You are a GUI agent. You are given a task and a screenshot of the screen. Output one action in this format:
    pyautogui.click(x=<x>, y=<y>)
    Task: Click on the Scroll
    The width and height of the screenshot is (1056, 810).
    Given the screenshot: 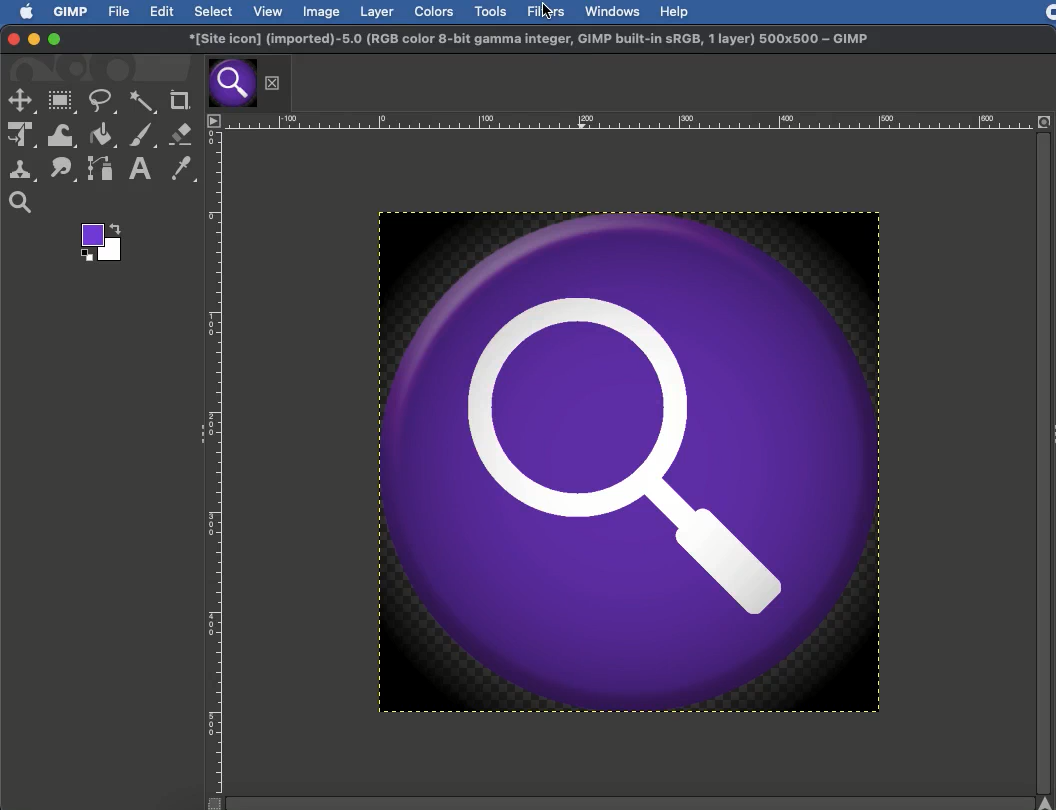 What is the action you would take?
    pyautogui.click(x=1047, y=472)
    